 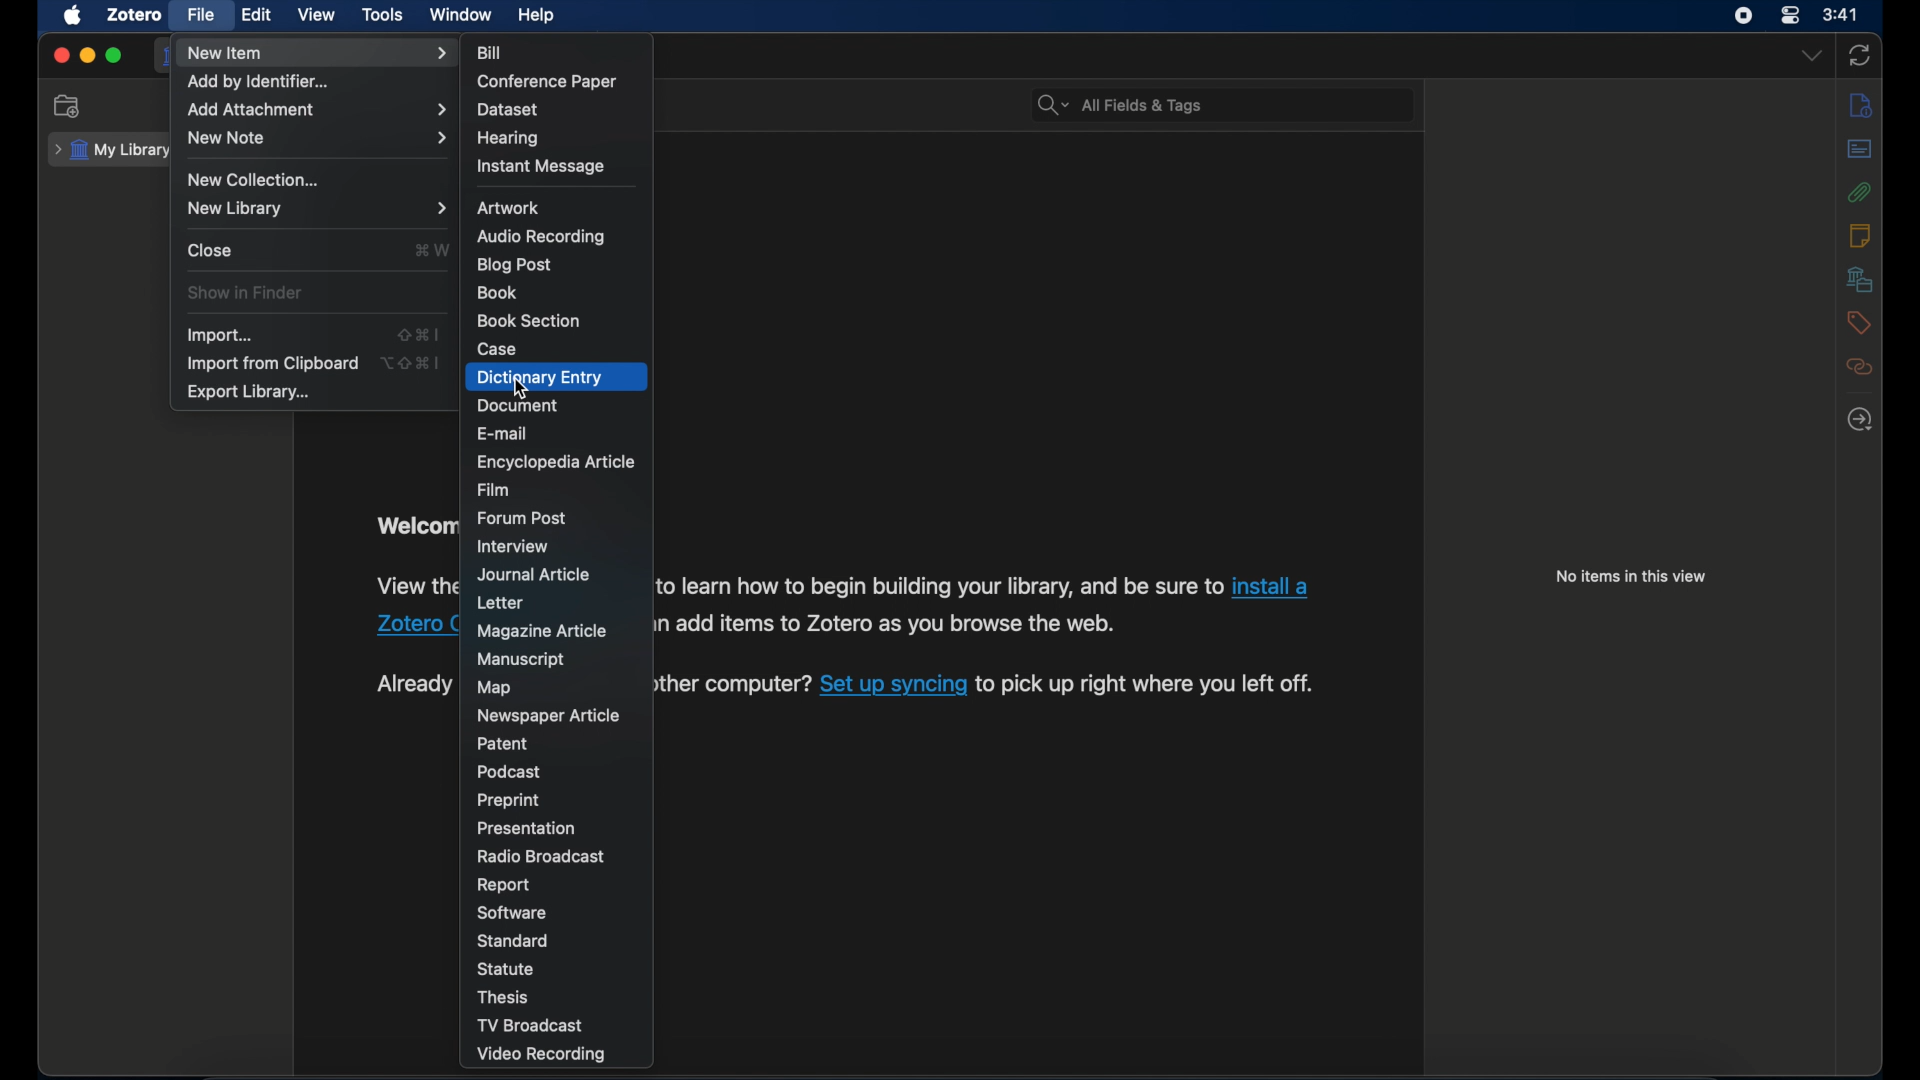 What do you see at coordinates (212, 250) in the screenshot?
I see `close` at bounding box center [212, 250].